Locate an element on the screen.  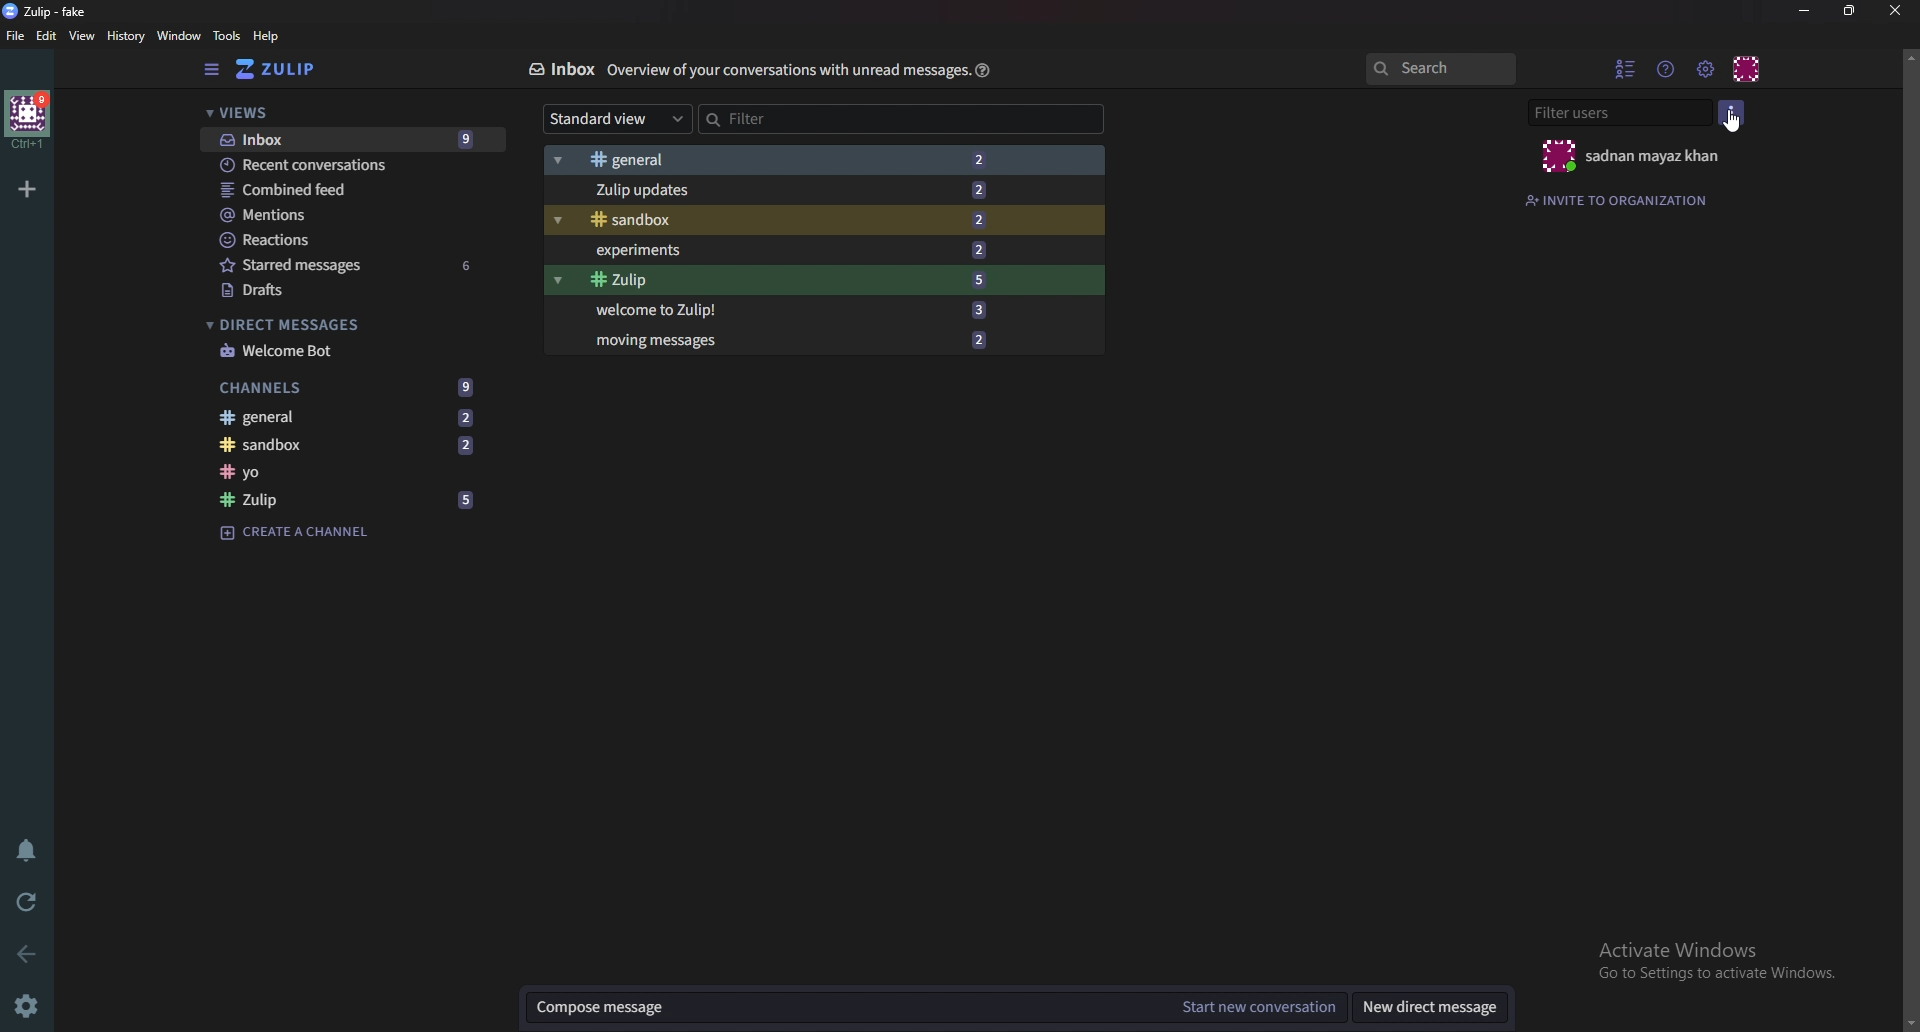
Info is located at coordinates (787, 72).